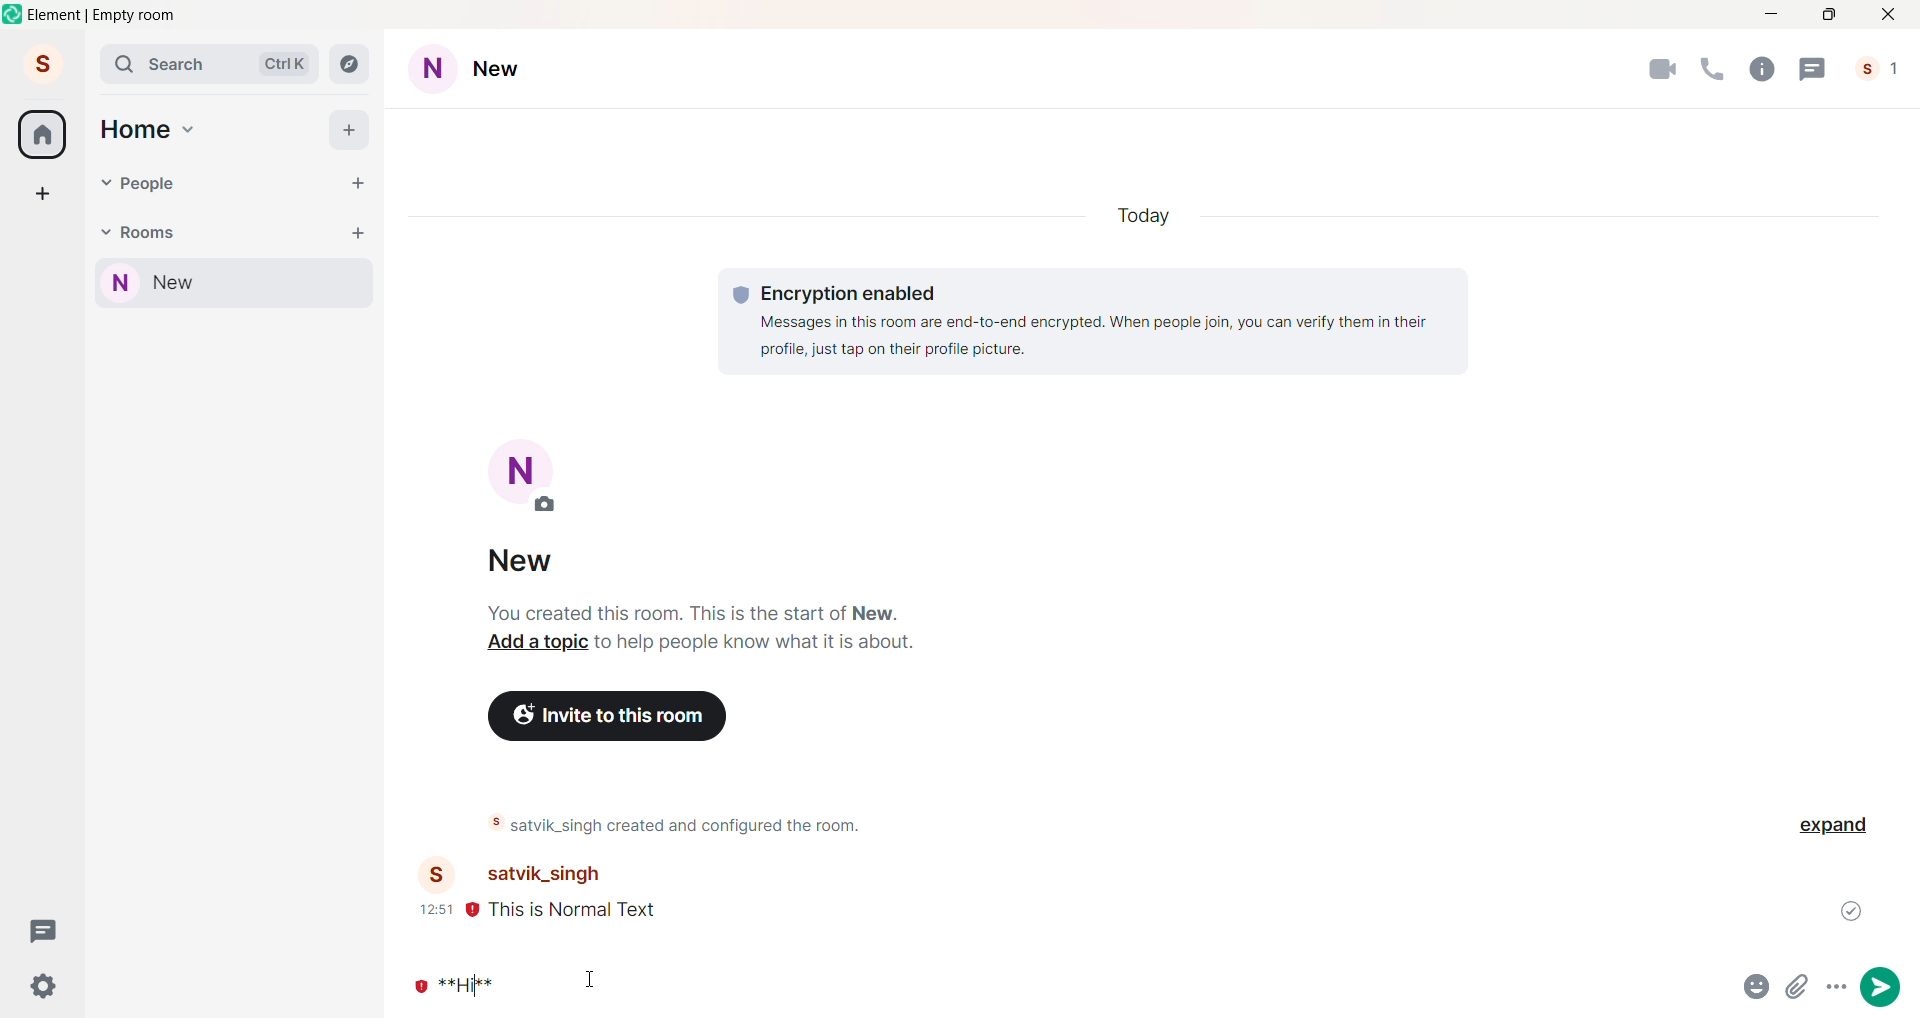 This screenshot has width=1920, height=1018. I want to click on Not Encrypted, so click(418, 988).